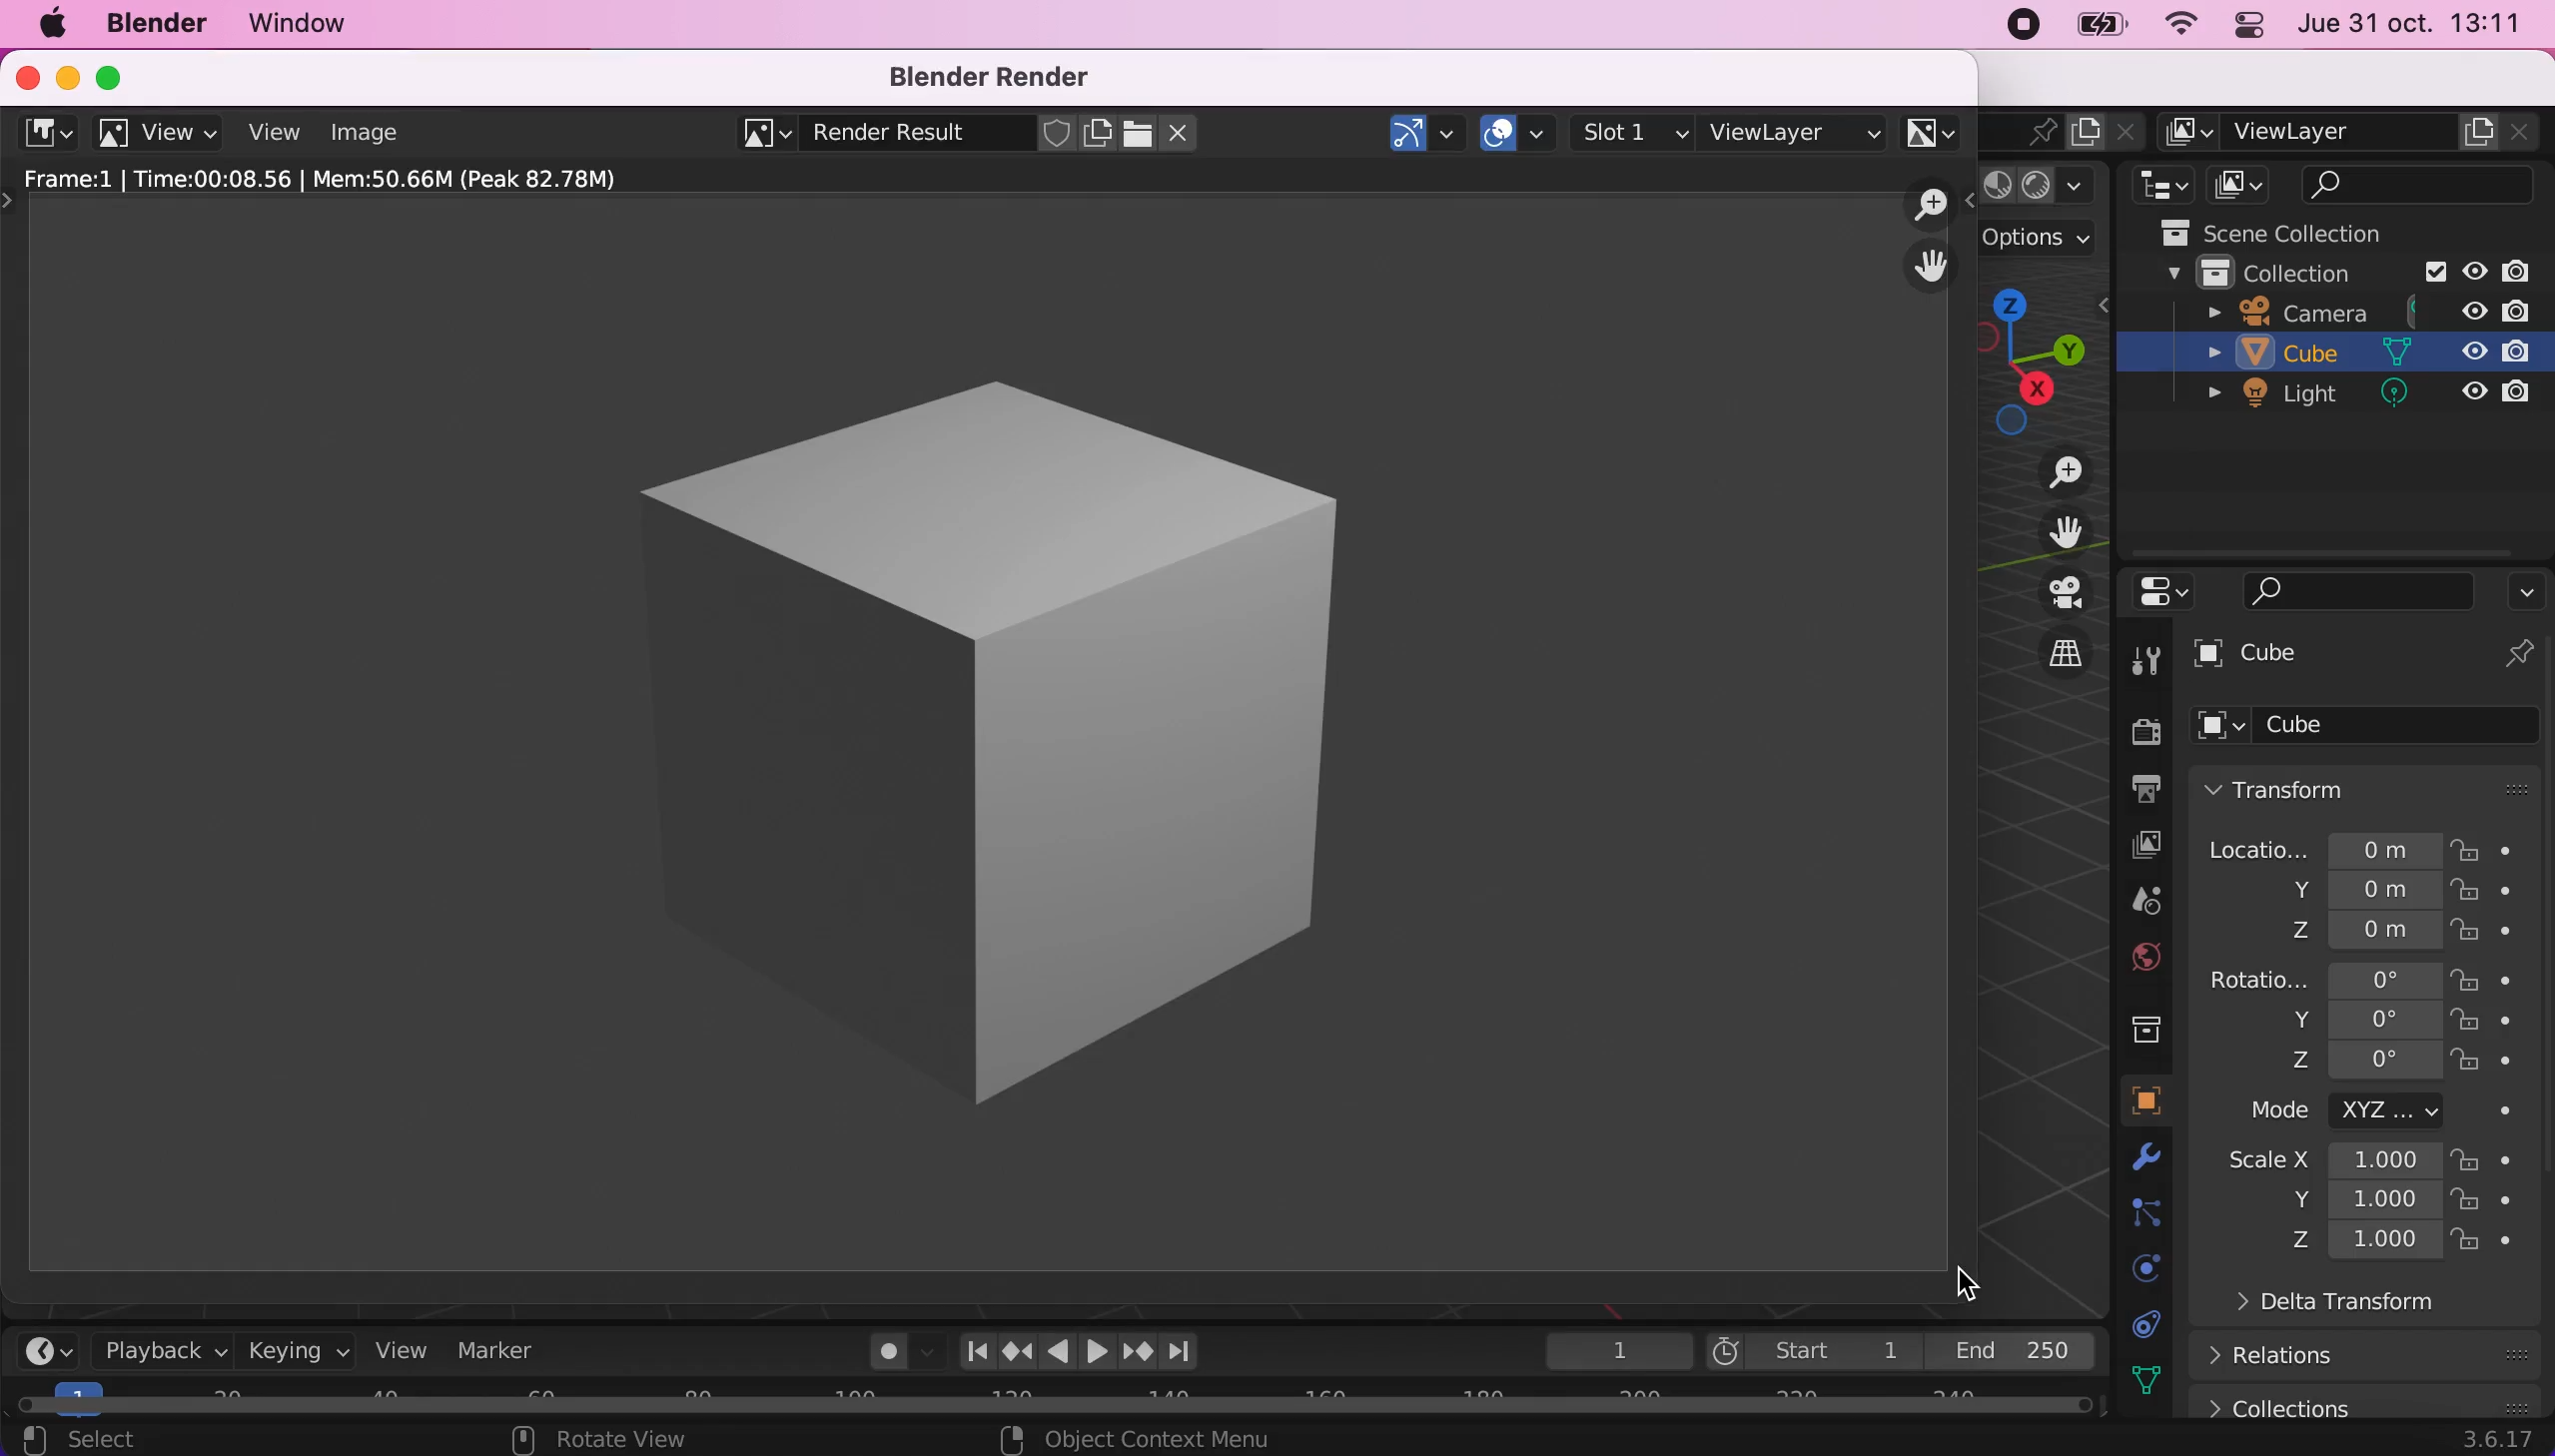 The image size is (2555, 1456). Describe the element at coordinates (2046, 652) in the screenshot. I see `switch the current view` at that location.